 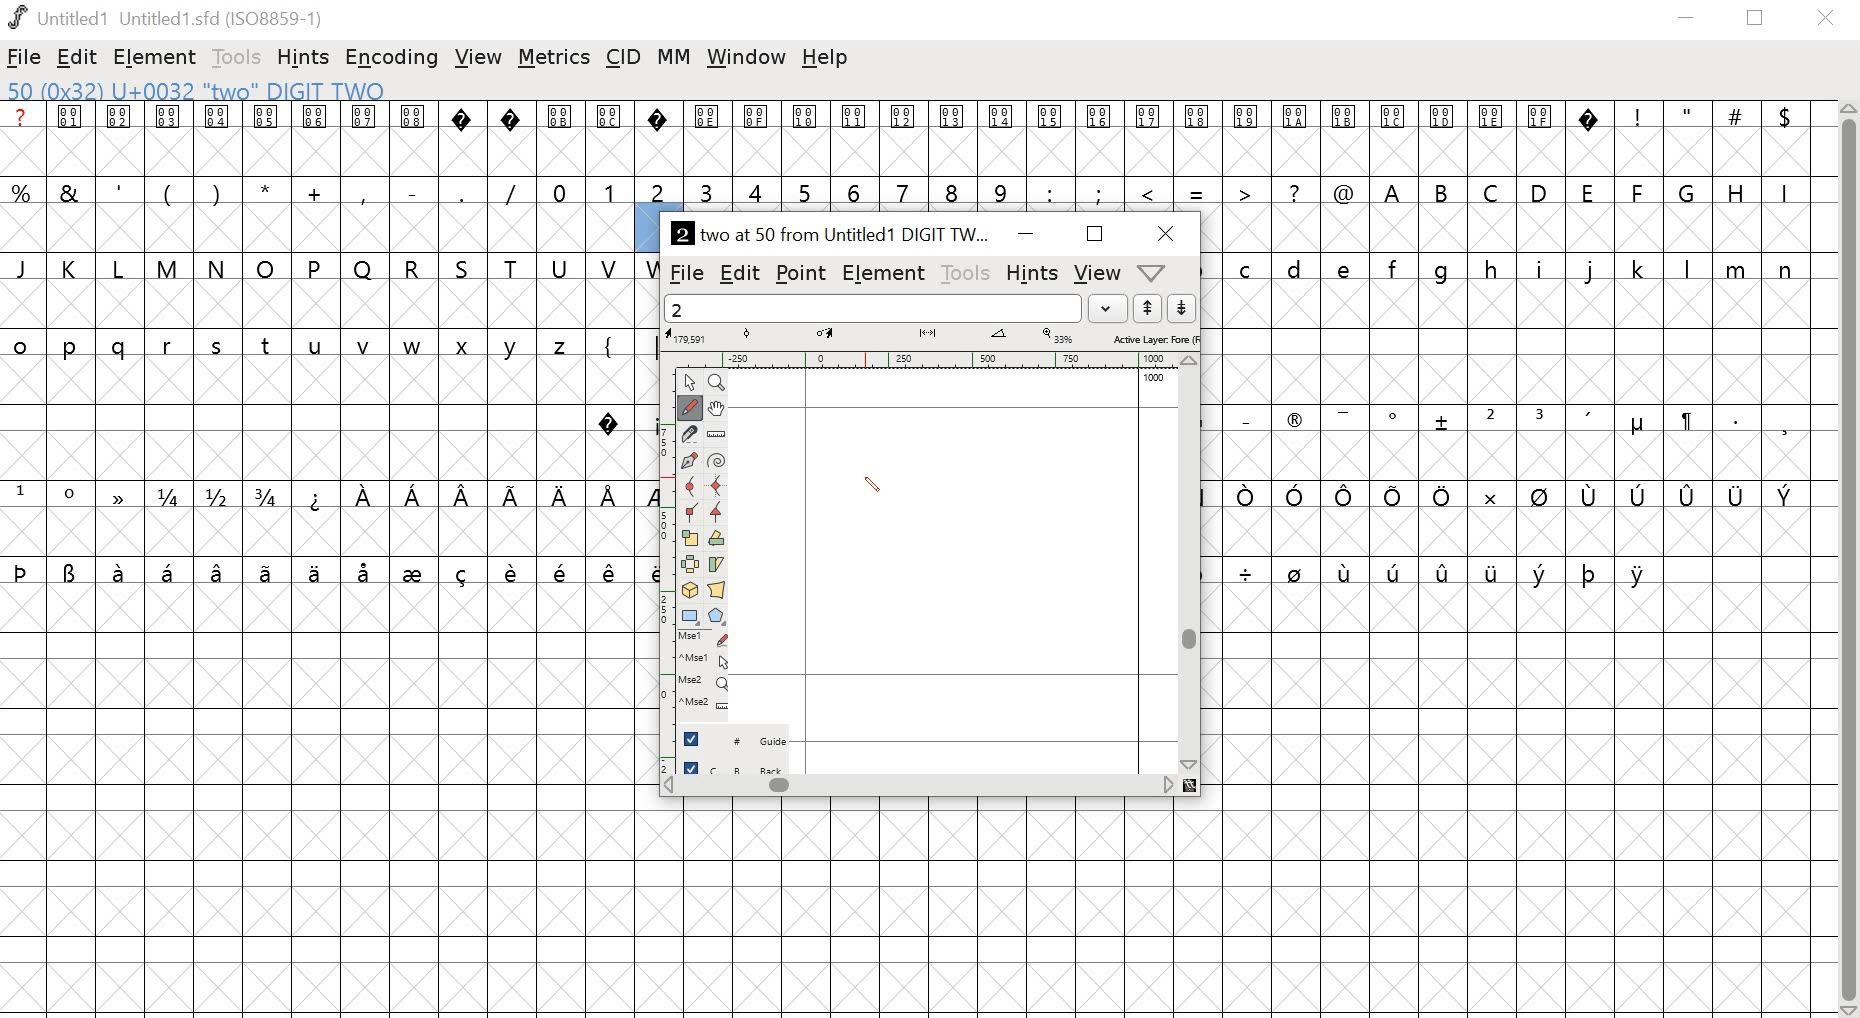 What do you see at coordinates (1846, 560) in the screenshot?
I see `scrollbar` at bounding box center [1846, 560].